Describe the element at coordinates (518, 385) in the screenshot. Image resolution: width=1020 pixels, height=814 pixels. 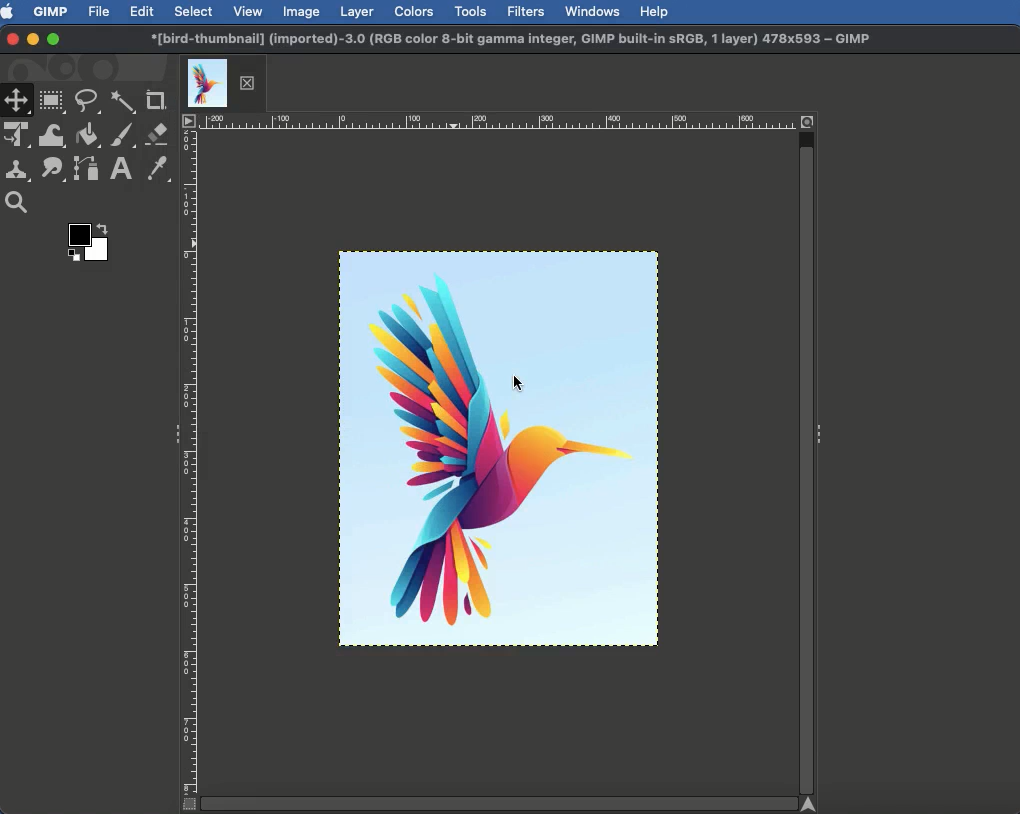
I see `cursor` at that location.